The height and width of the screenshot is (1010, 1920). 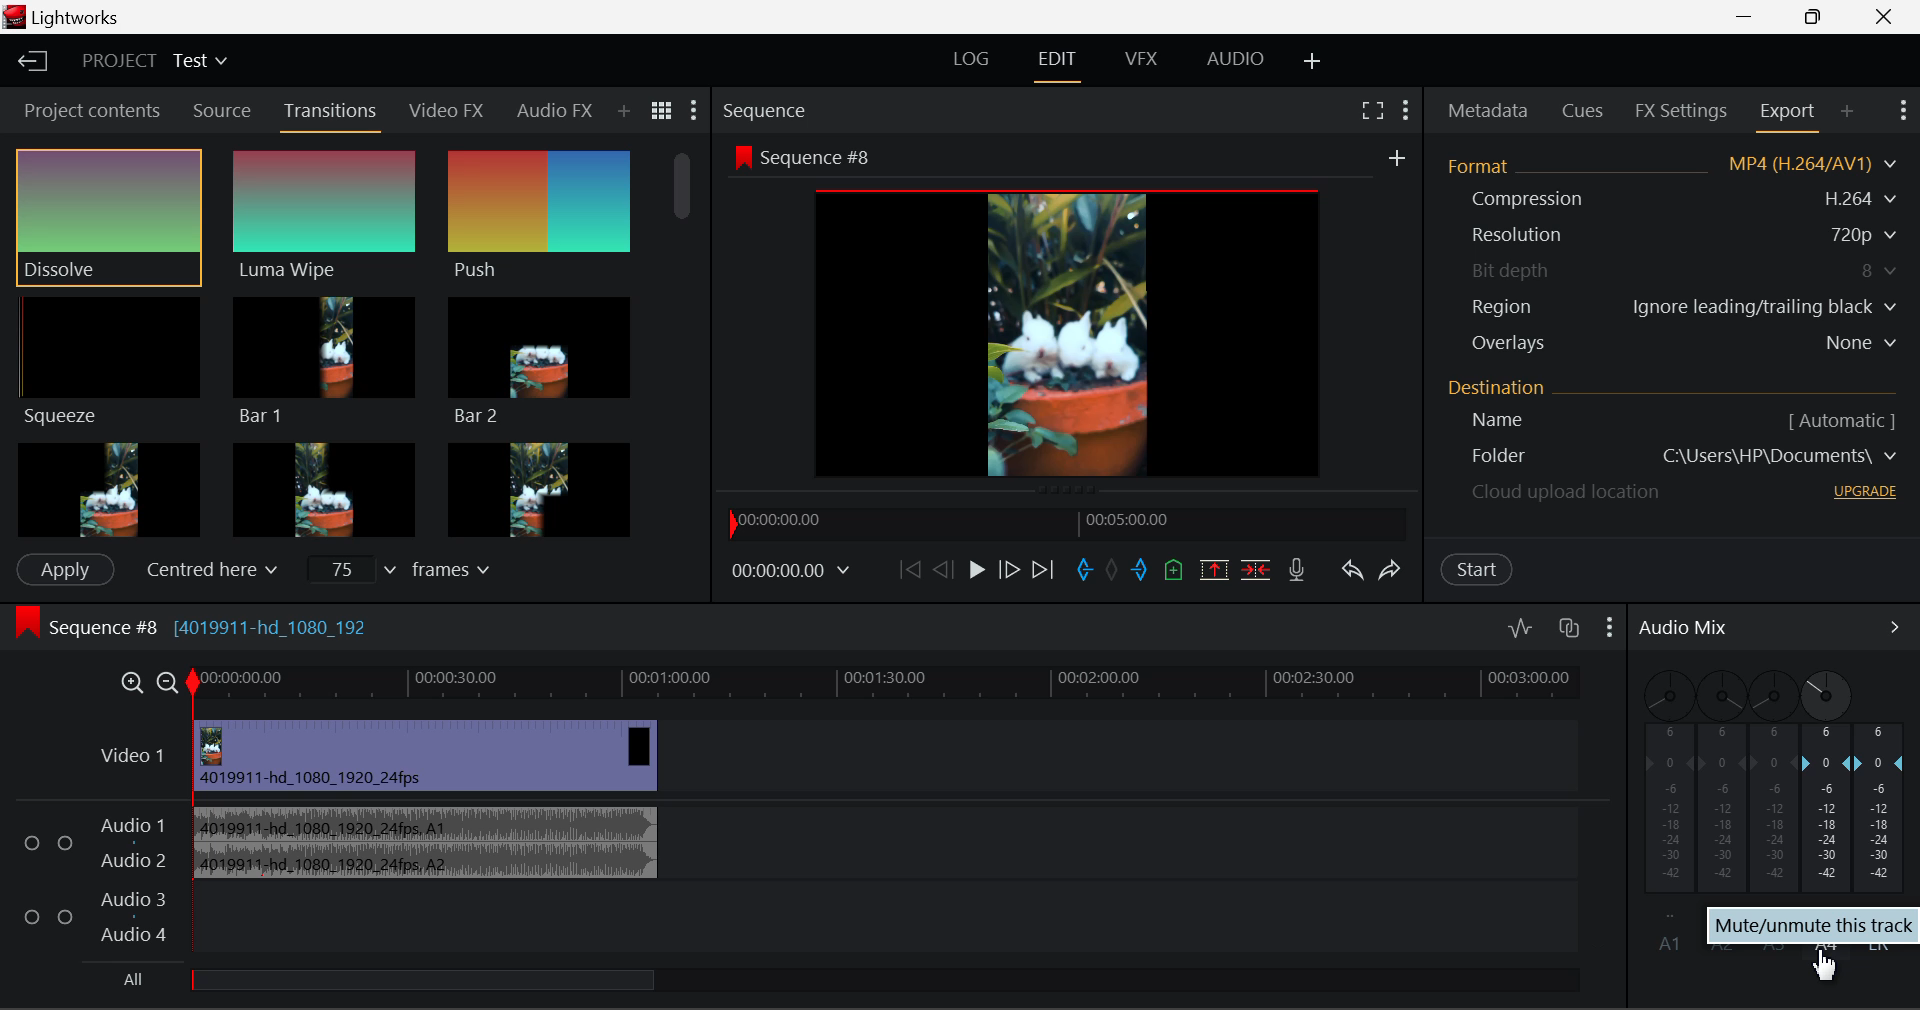 What do you see at coordinates (1174, 569) in the screenshot?
I see `Mark Cue` at bounding box center [1174, 569].